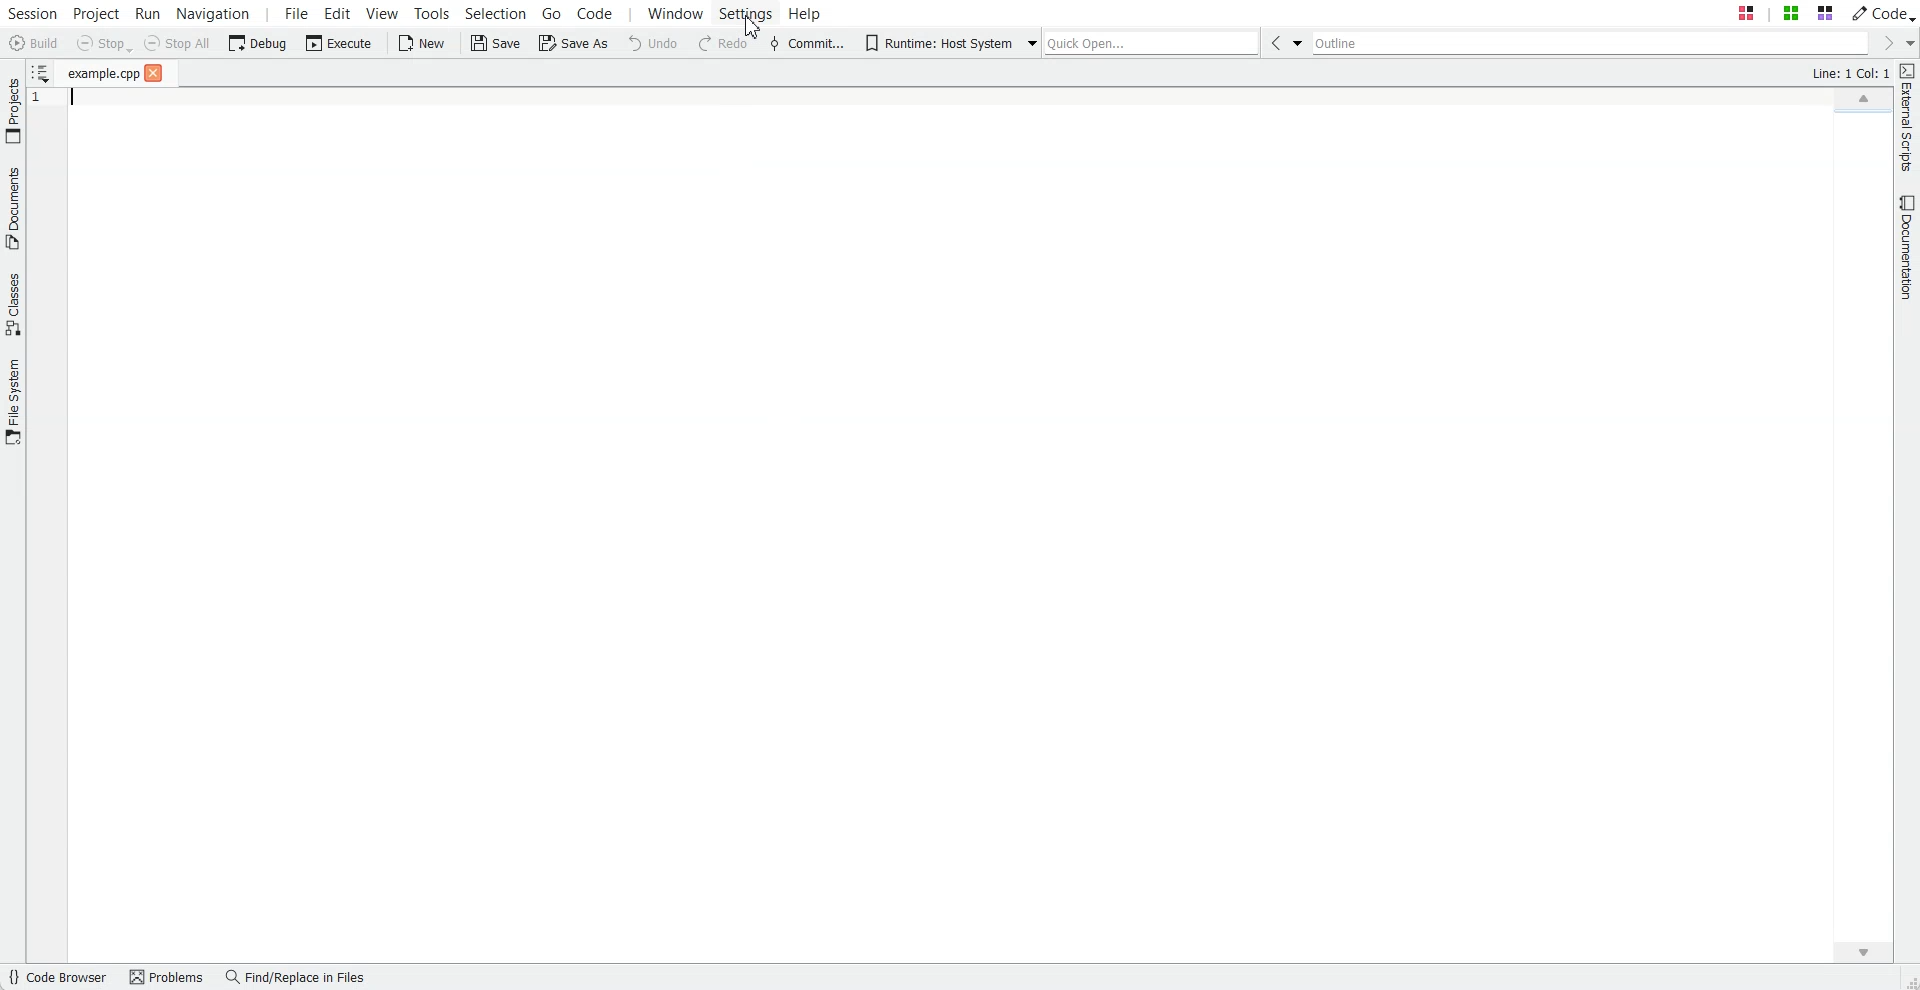 This screenshot has width=1920, height=990. I want to click on Text, so click(1849, 74).